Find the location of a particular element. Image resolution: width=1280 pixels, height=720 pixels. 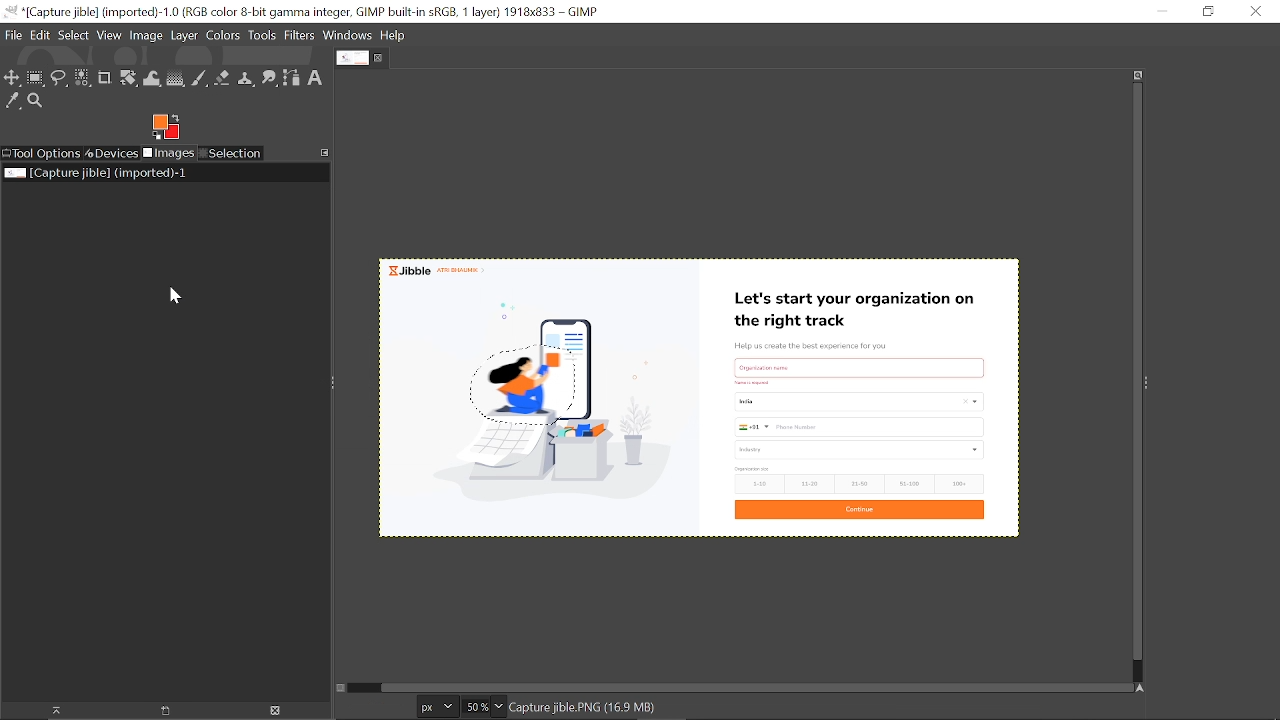

Current image unit is located at coordinates (435, 707).